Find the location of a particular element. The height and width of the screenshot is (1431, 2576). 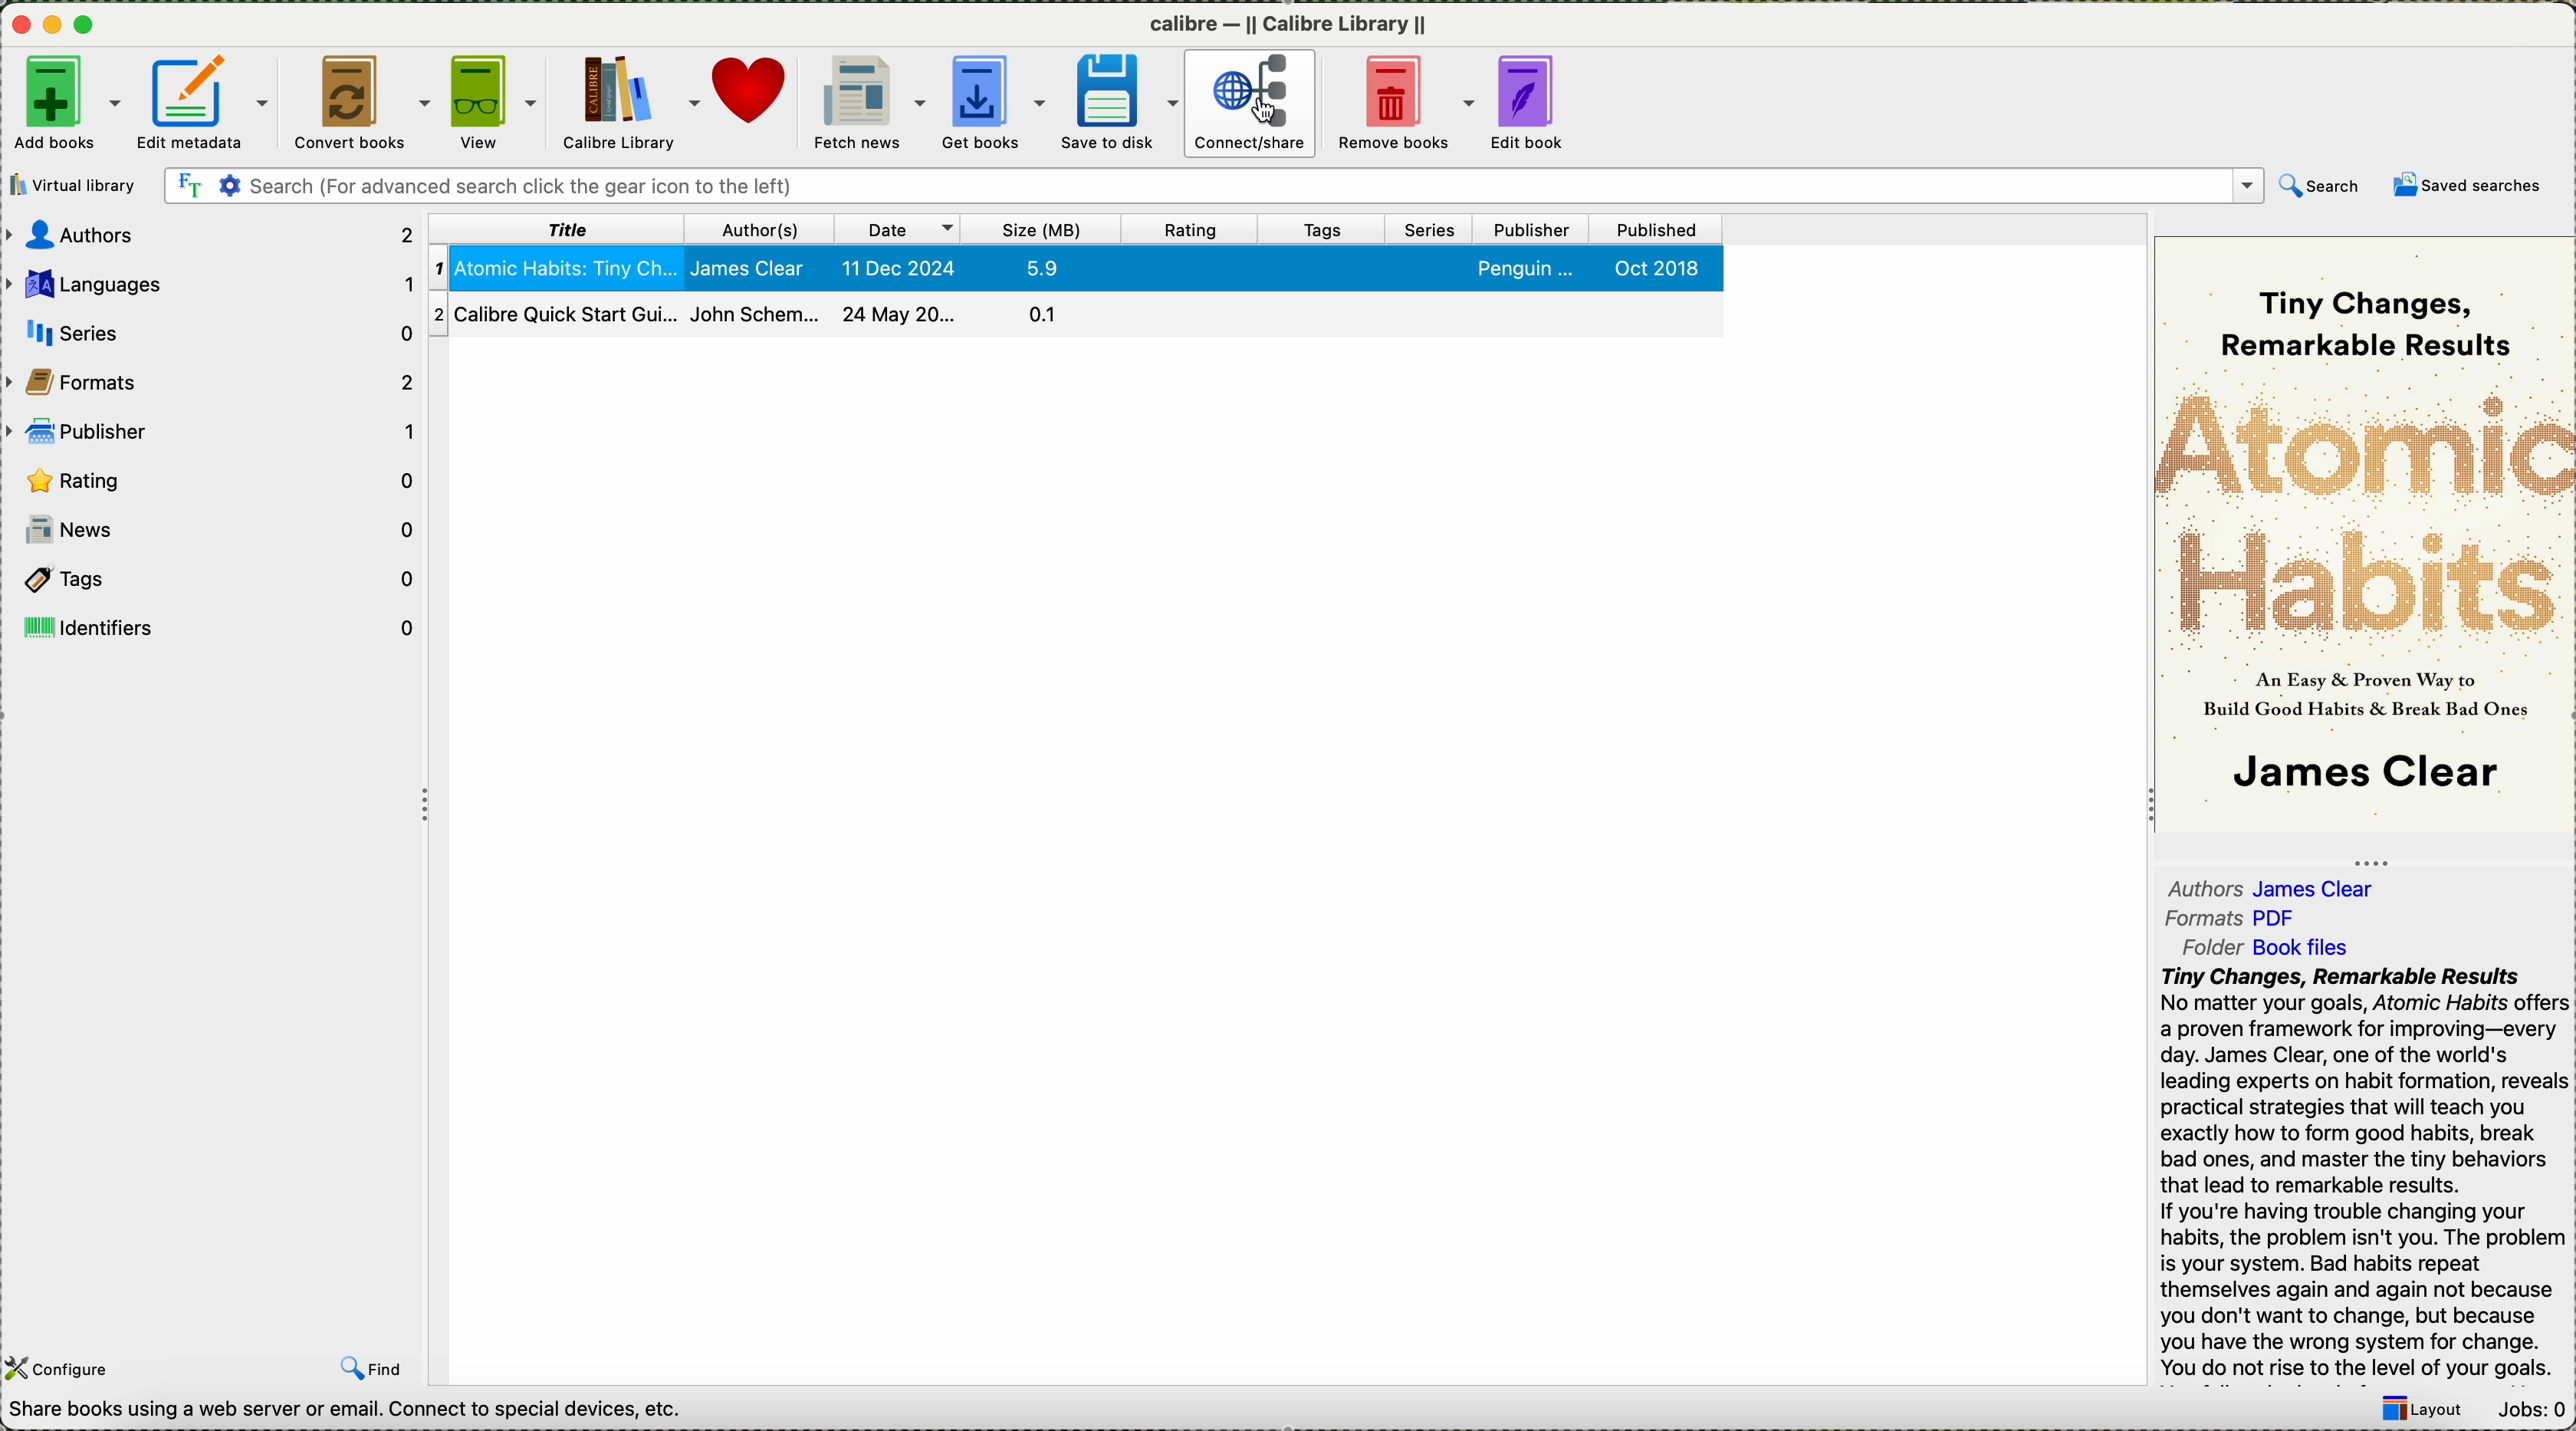

configure is located at coordinates (61, 1369).